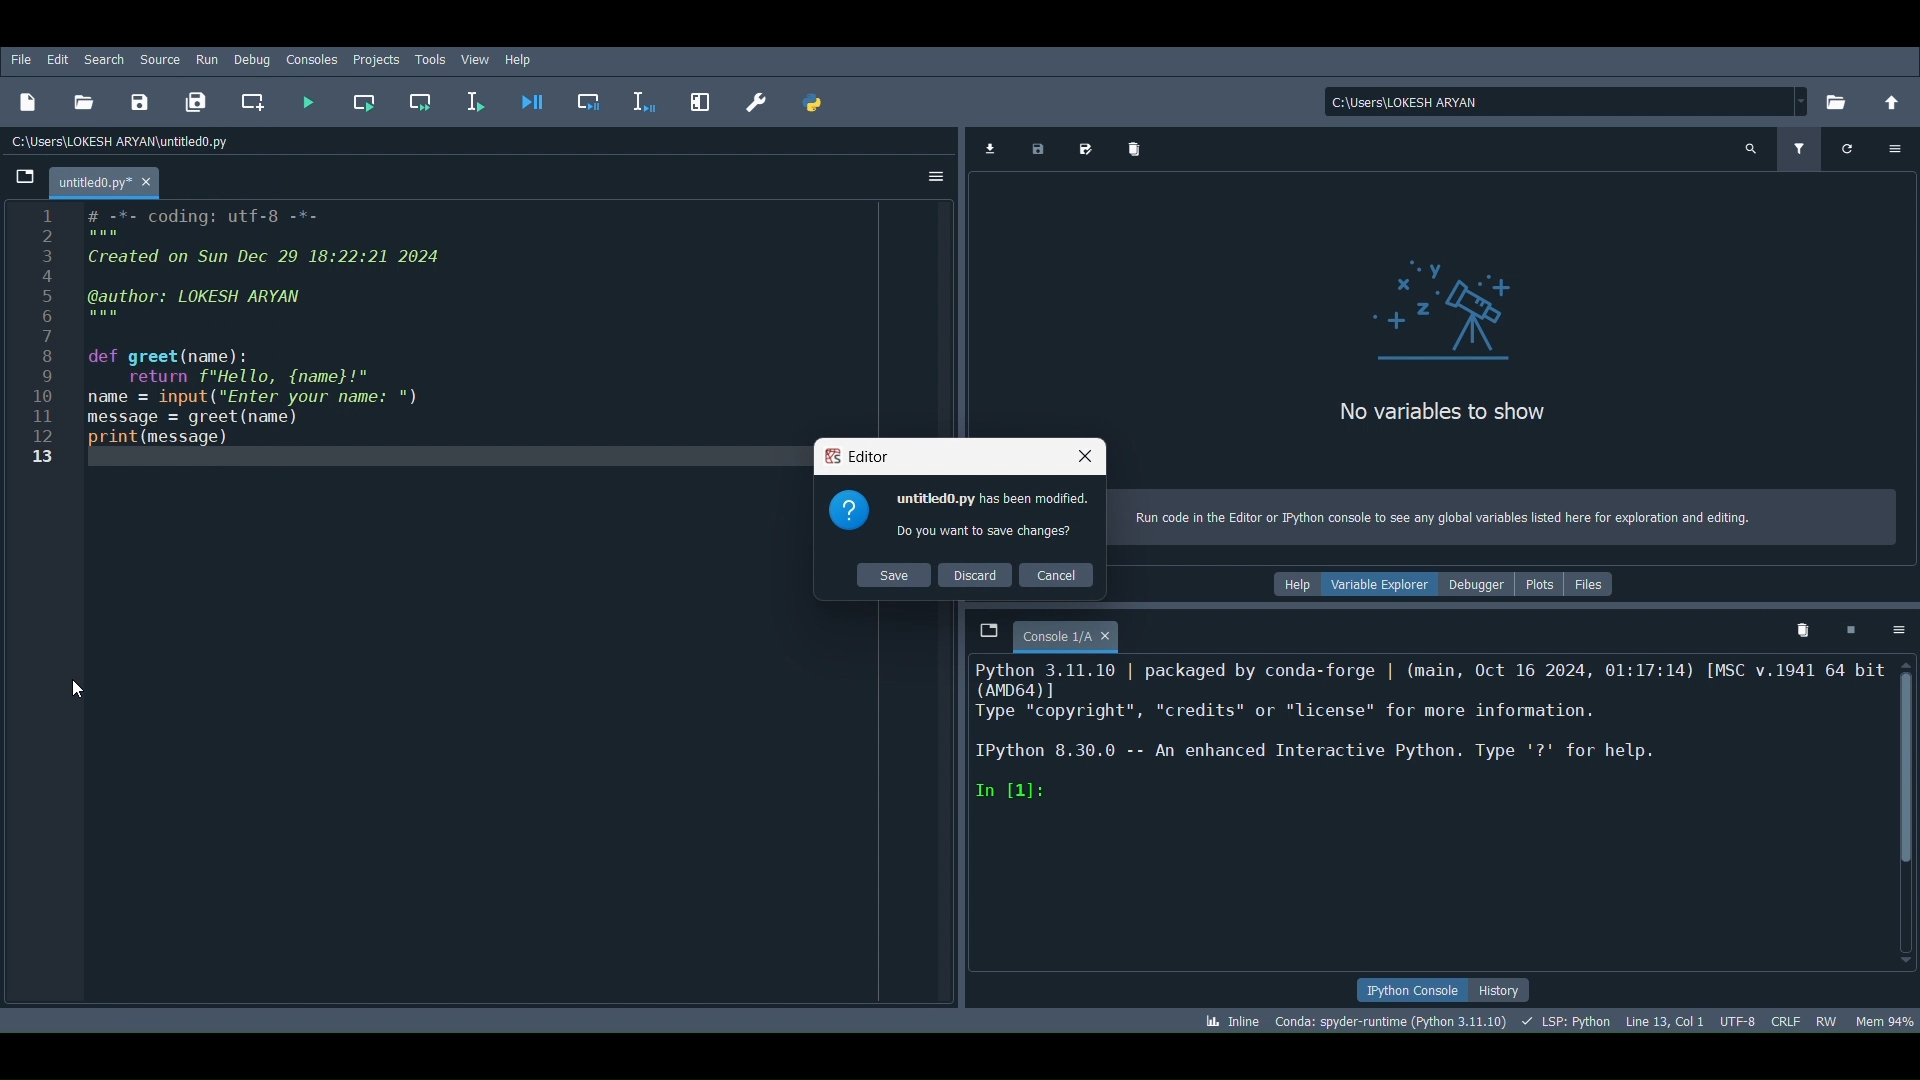 This screenshot has width=1920, height=1080. Describe the element at coordinates (1401, 413) in the screenshot. I see `No variables to show` at that location.